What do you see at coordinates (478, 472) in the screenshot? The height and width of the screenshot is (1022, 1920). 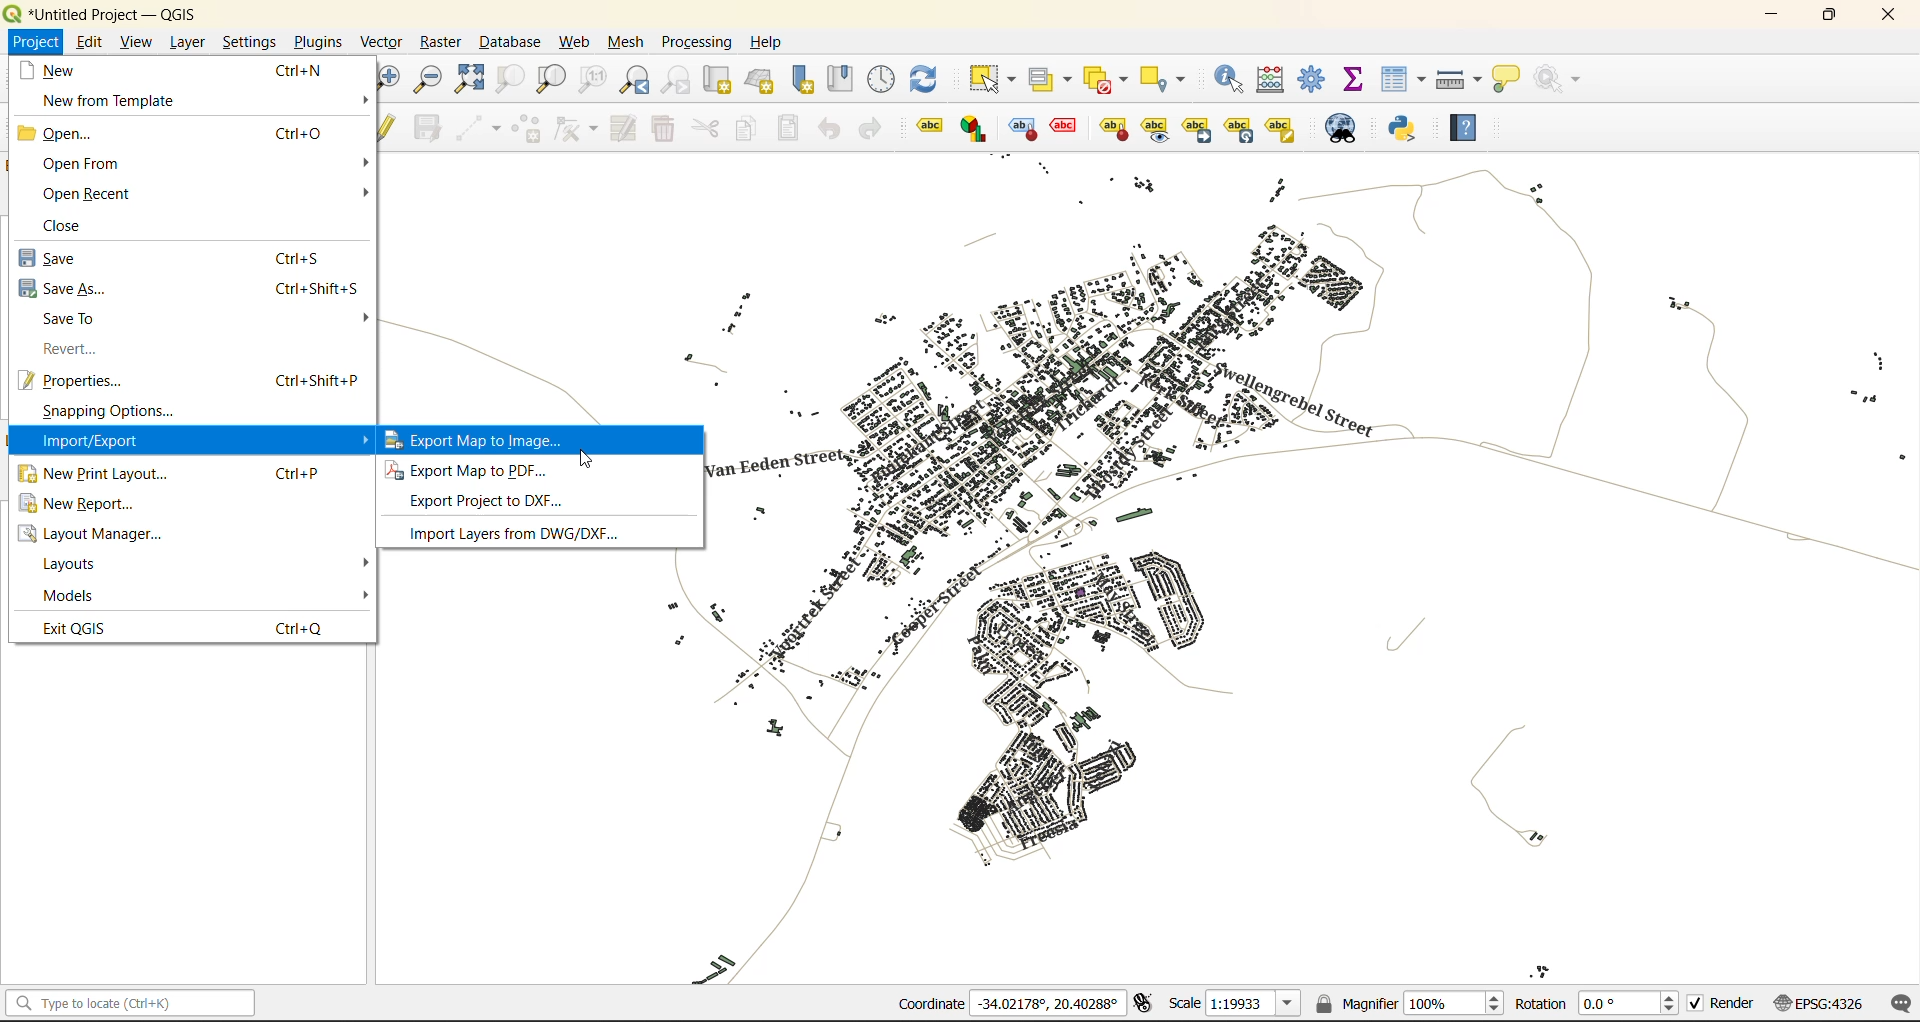 I see `export map to pdf` at bounding box center [478, 472].